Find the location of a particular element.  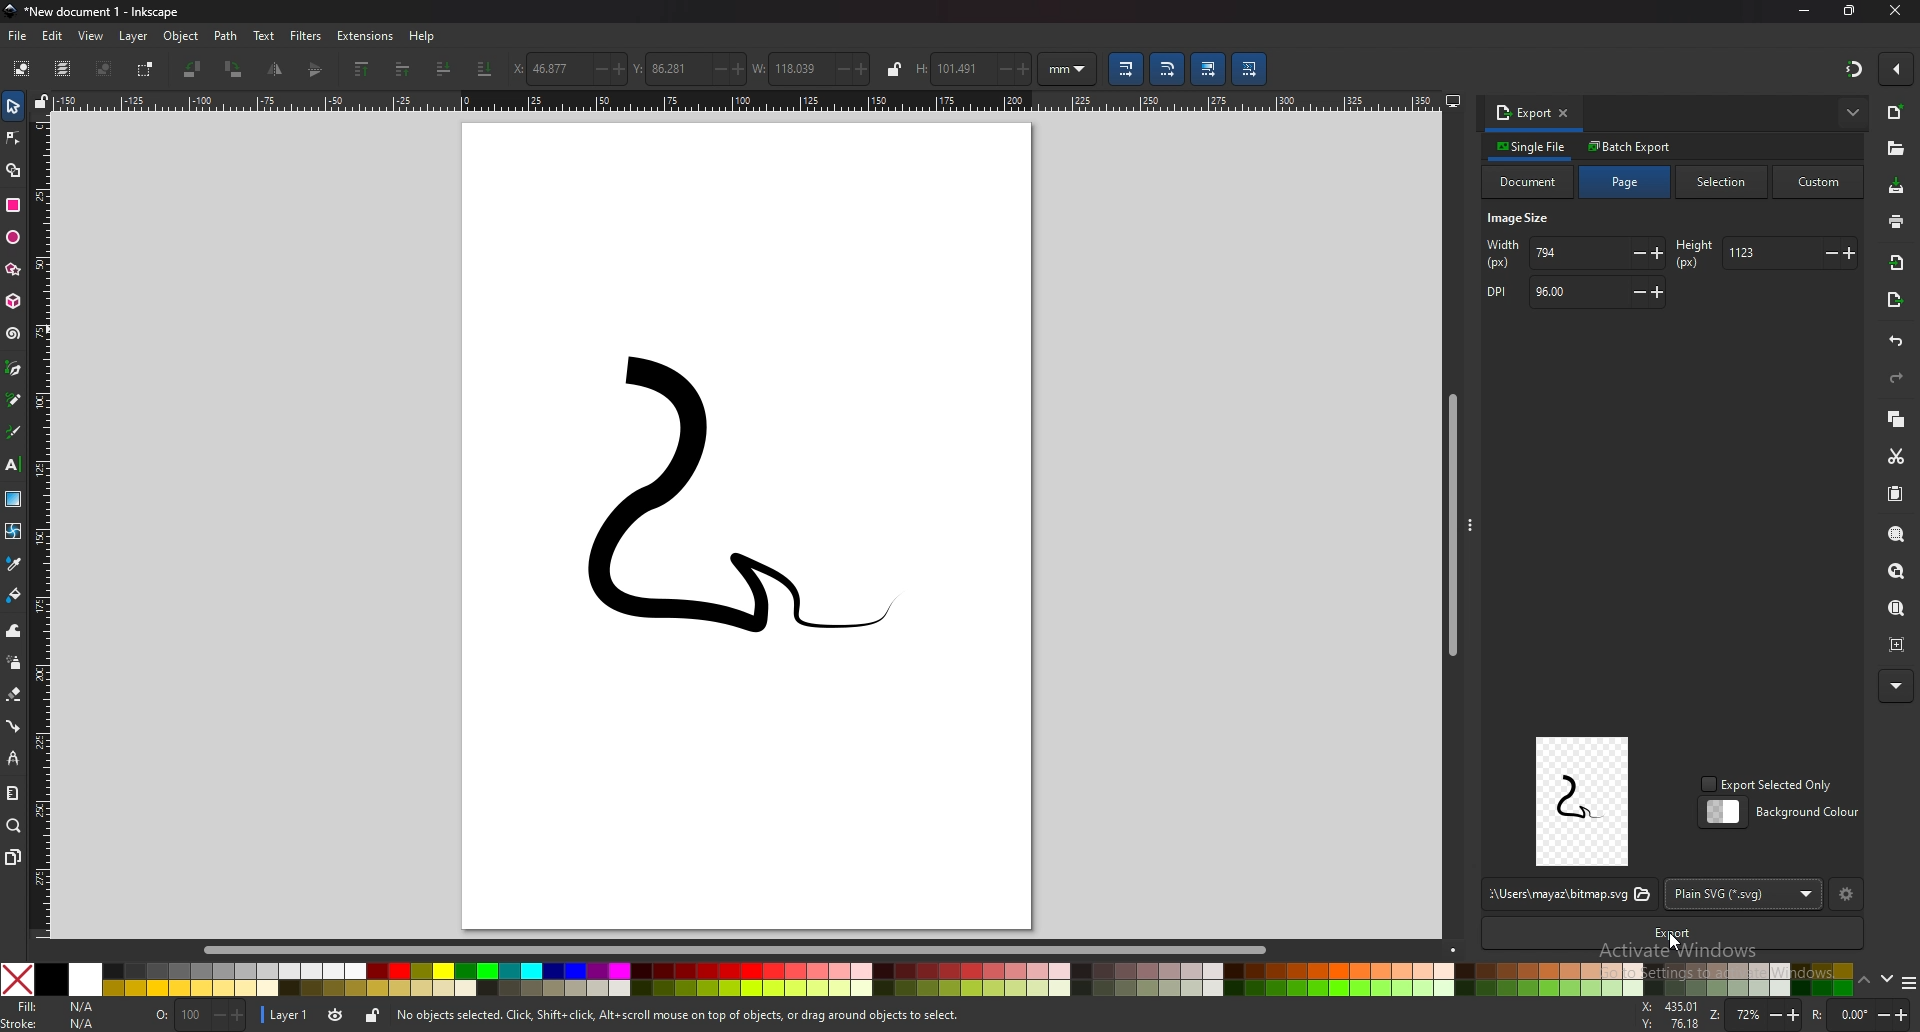

height is located at coordinates (974, 69).